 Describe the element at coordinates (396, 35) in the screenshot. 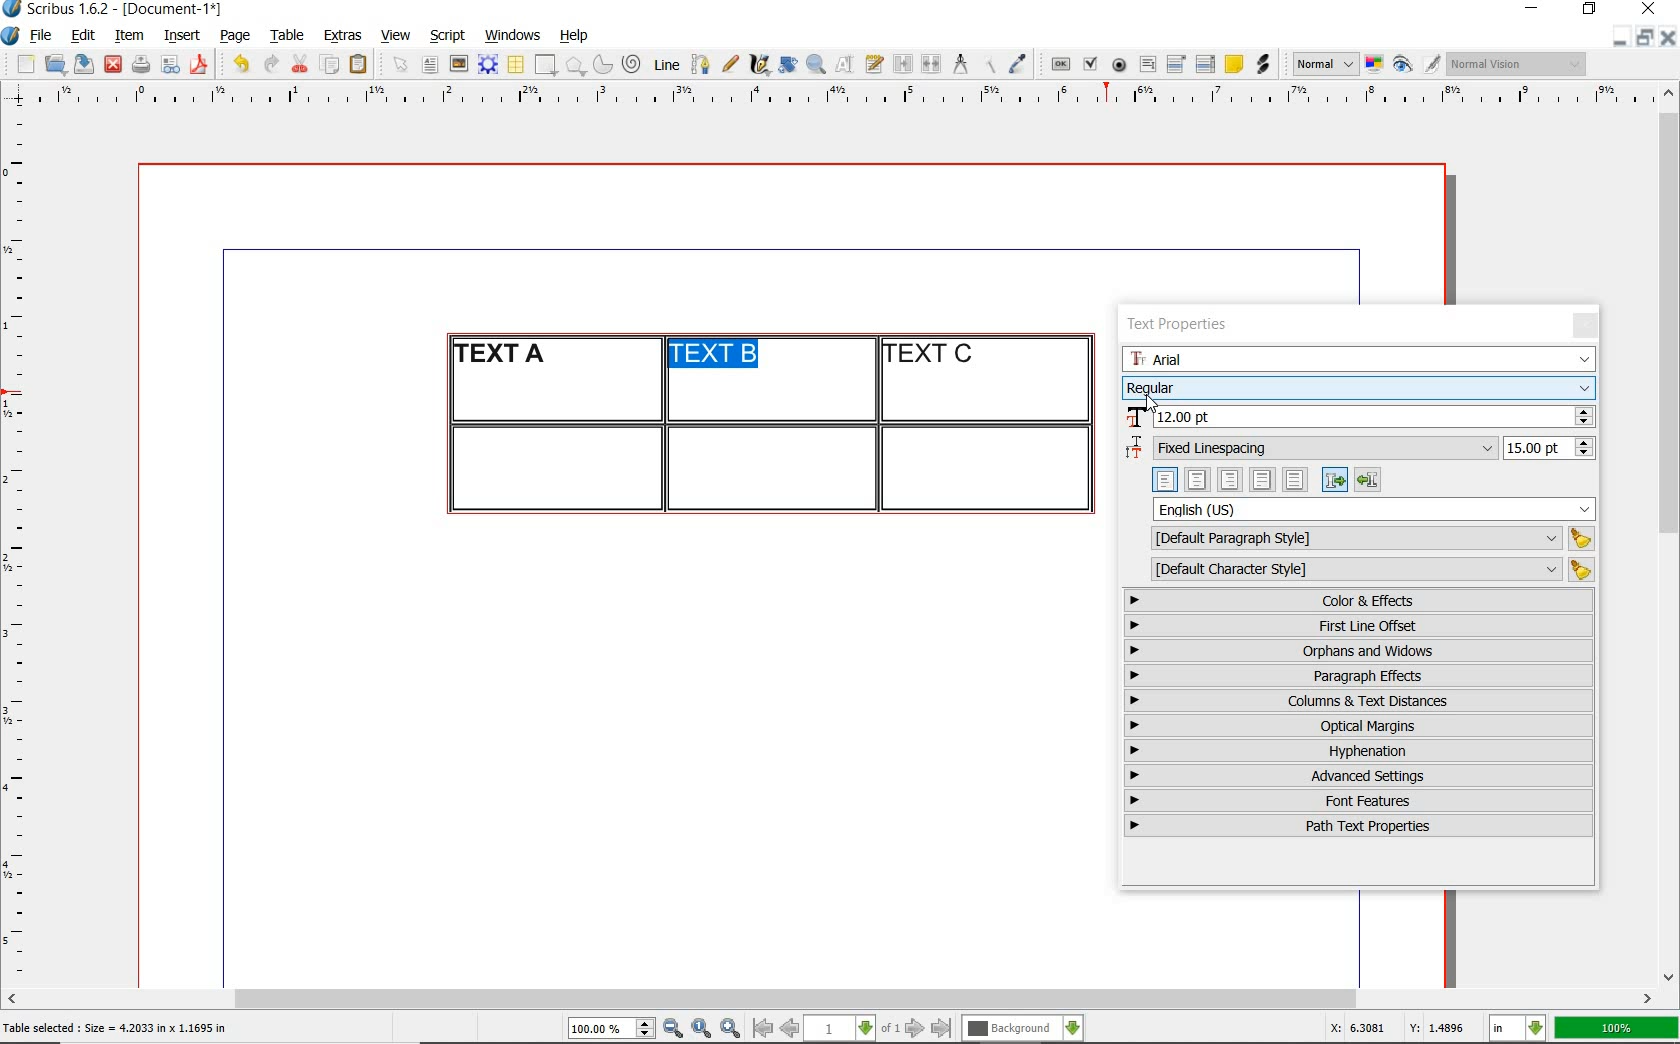

I see `view` at that location.